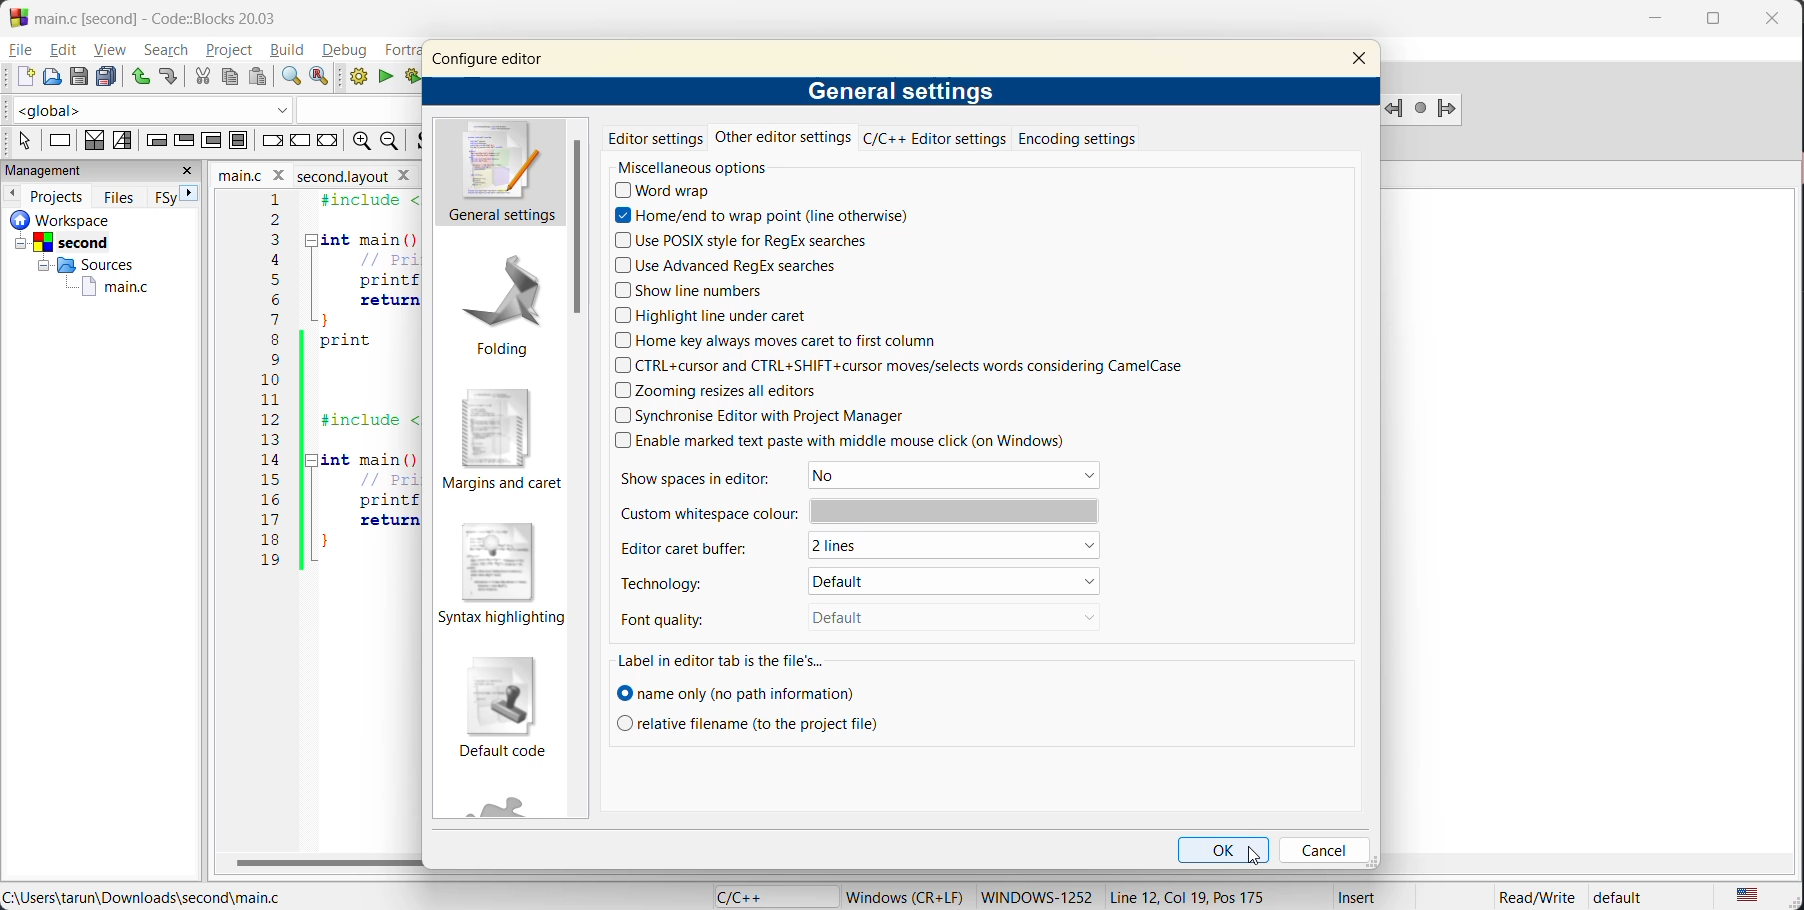 The width and height of the screenshot is (1804, 910). What do you see at coordinates (291, 79) in the screenshot?
I see `find` at bounding box center [291, 79].